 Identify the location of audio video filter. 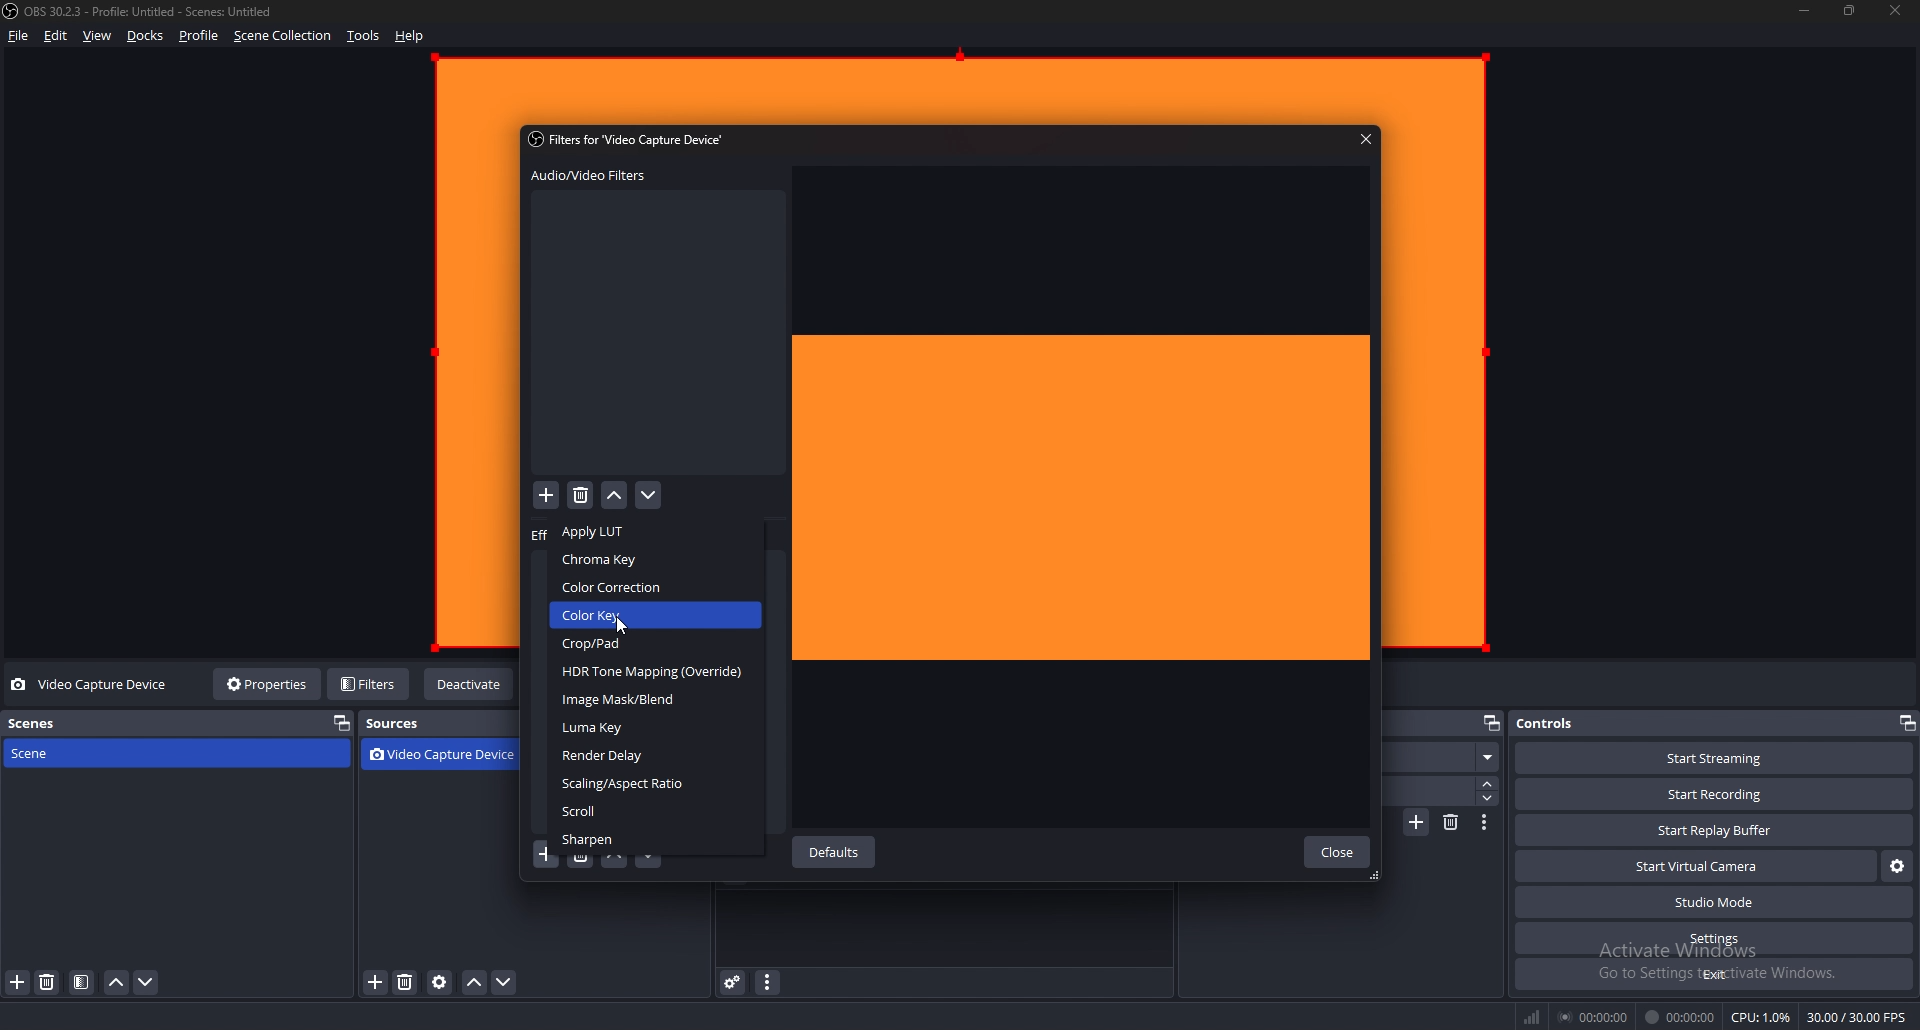
(588, 176).